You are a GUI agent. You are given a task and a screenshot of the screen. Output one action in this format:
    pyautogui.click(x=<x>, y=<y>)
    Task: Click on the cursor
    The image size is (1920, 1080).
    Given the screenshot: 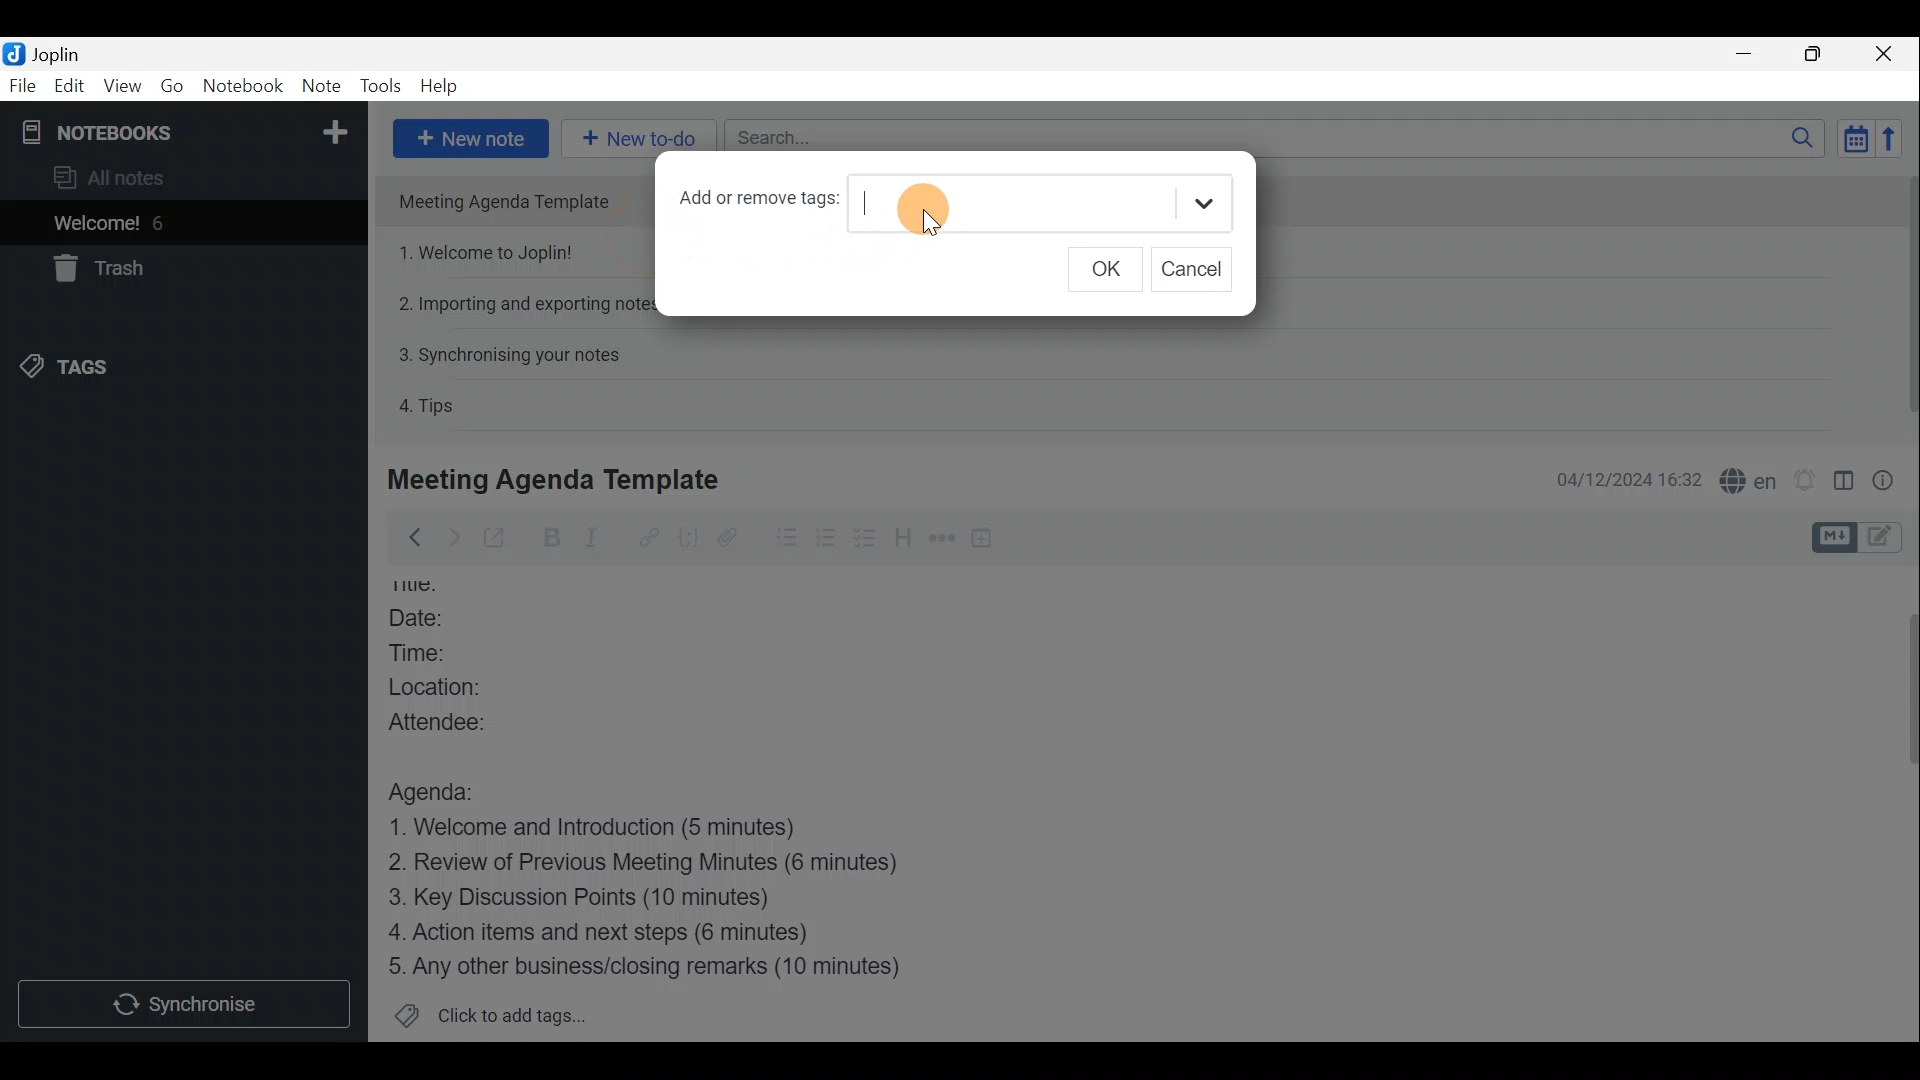 What is the action you would take?
    pyautogui.click(x=922, y=211)
    